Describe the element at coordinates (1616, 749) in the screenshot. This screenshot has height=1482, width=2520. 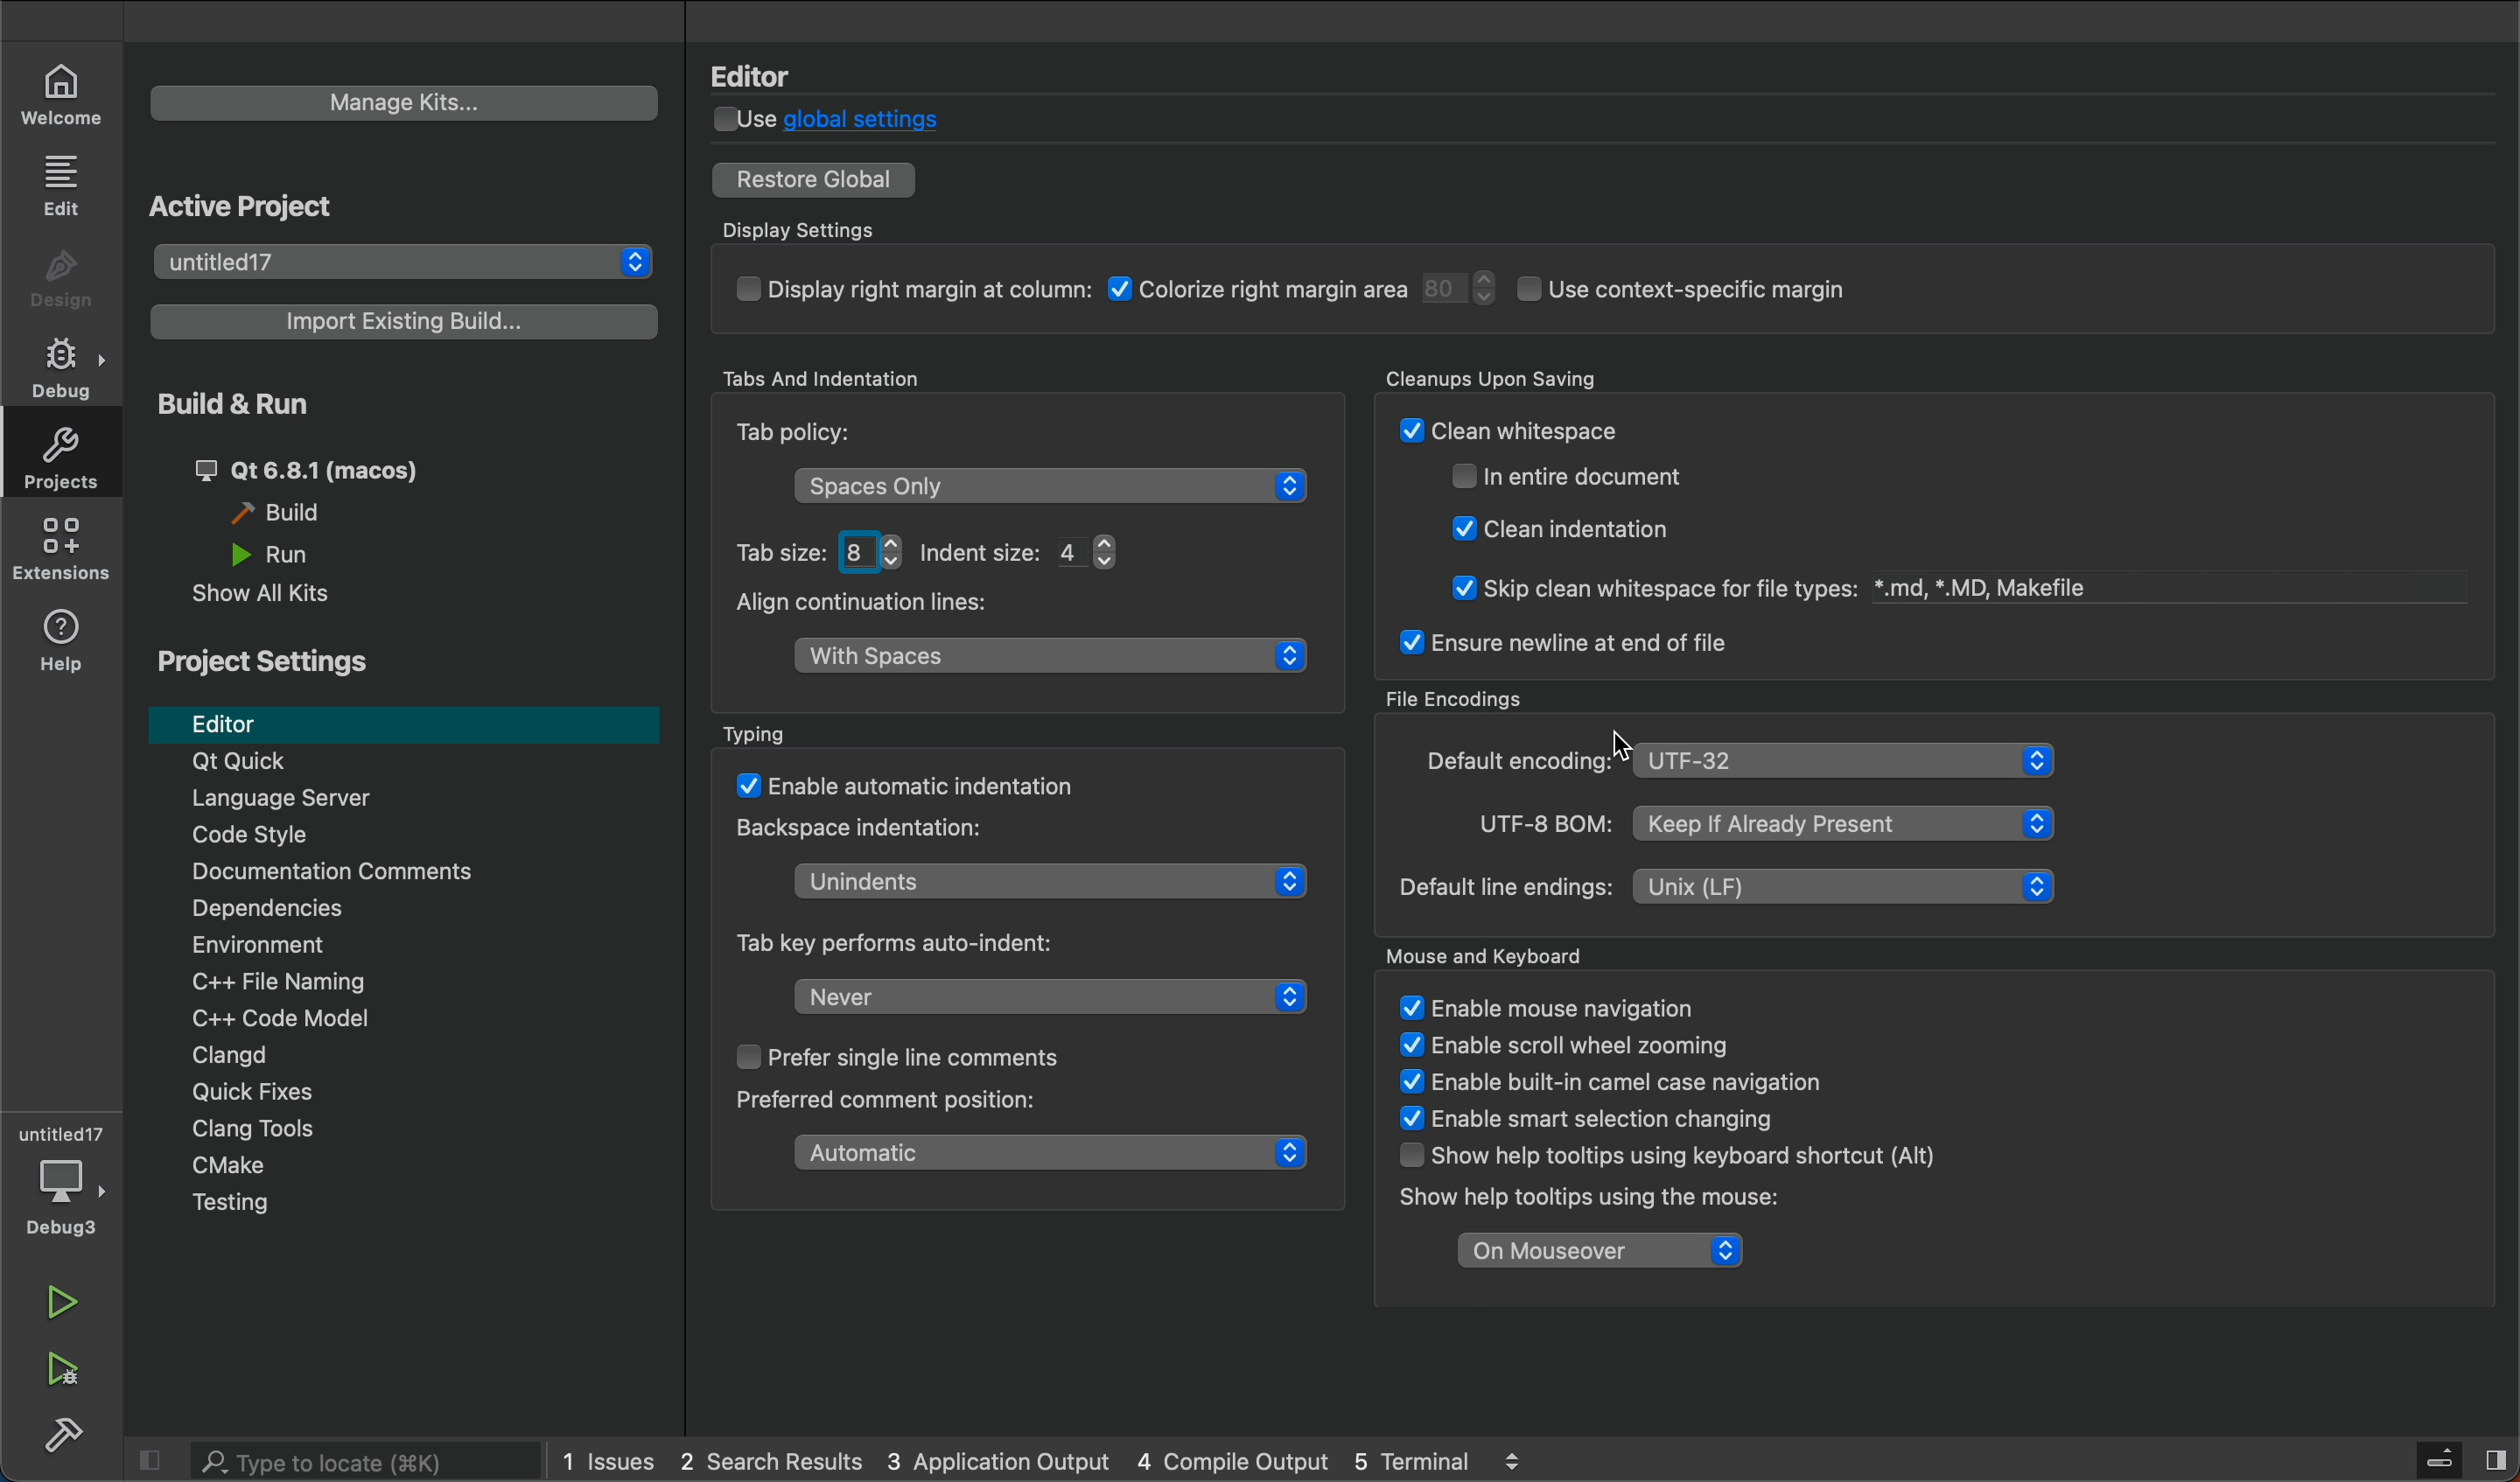
I see `Cursor` at that location.